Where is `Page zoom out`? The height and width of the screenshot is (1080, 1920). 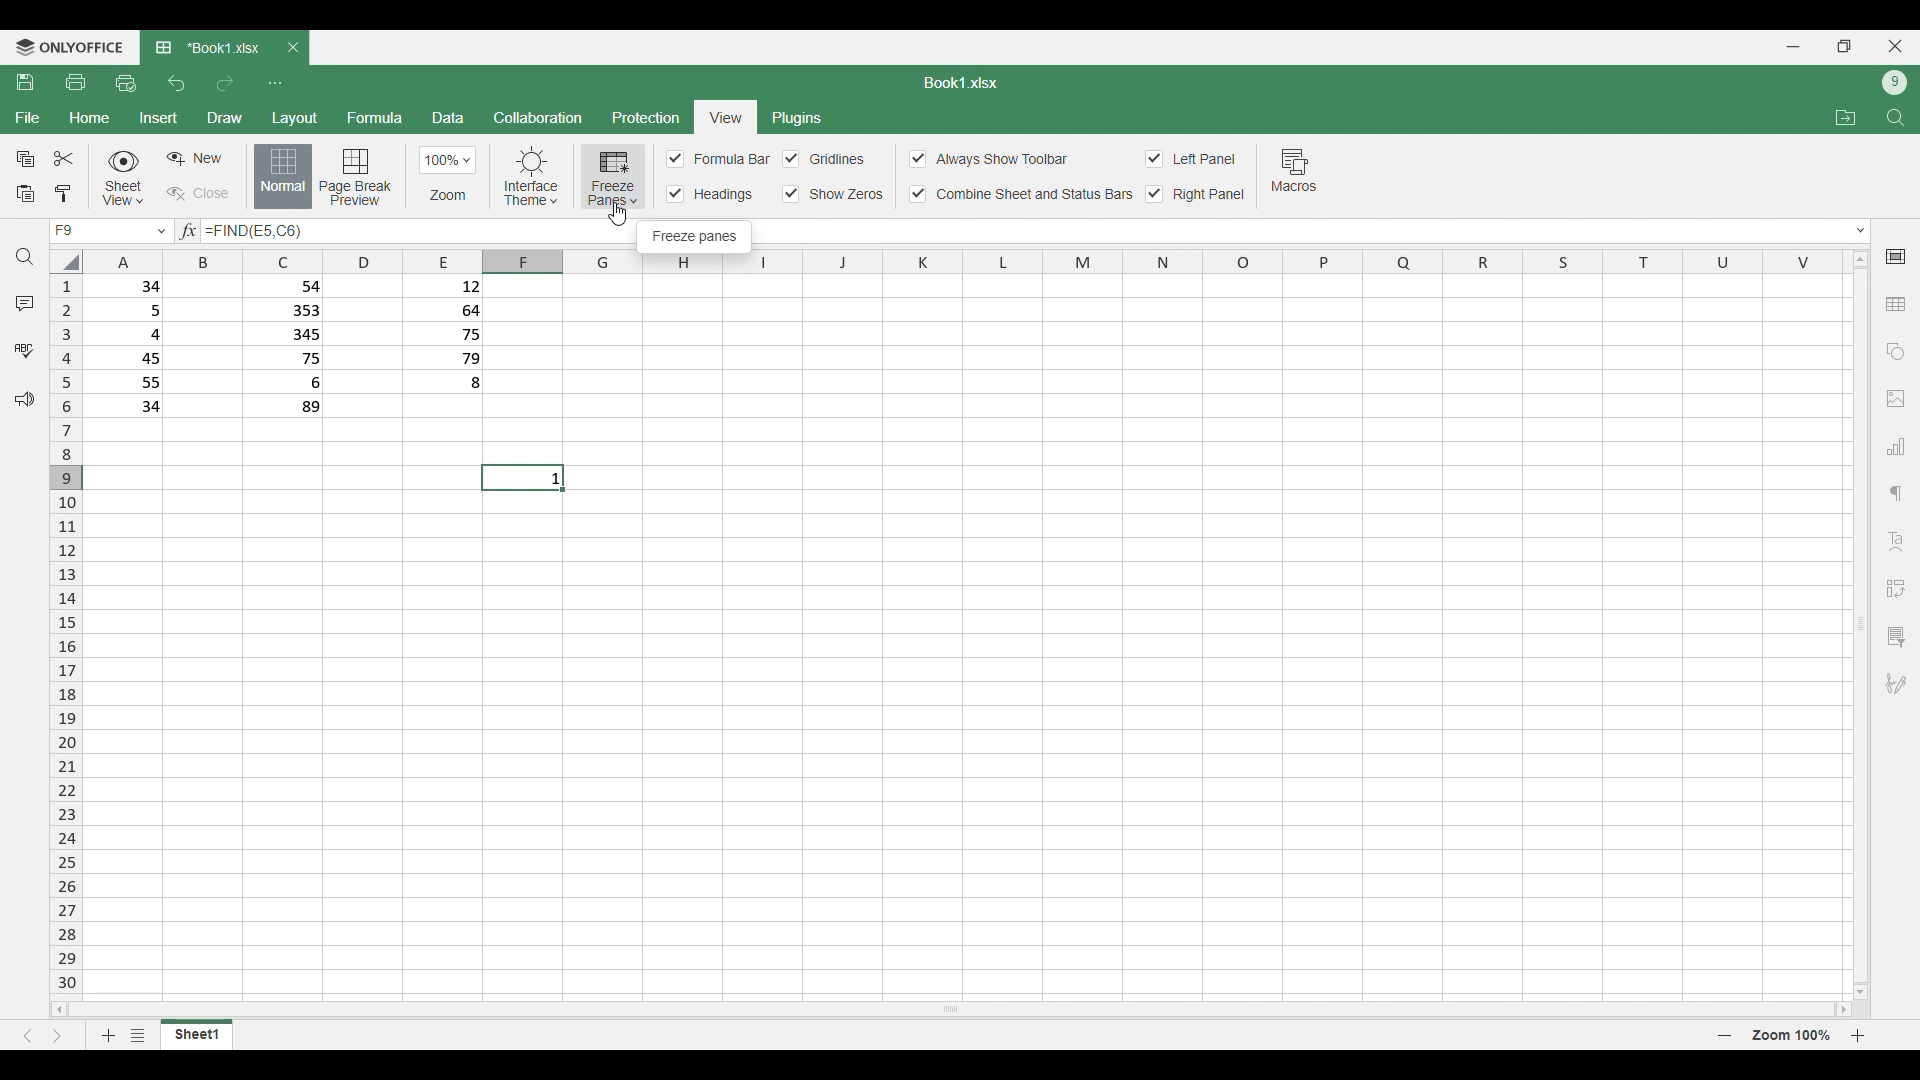 Page zoom out is located at coordinates (1725, 1036).